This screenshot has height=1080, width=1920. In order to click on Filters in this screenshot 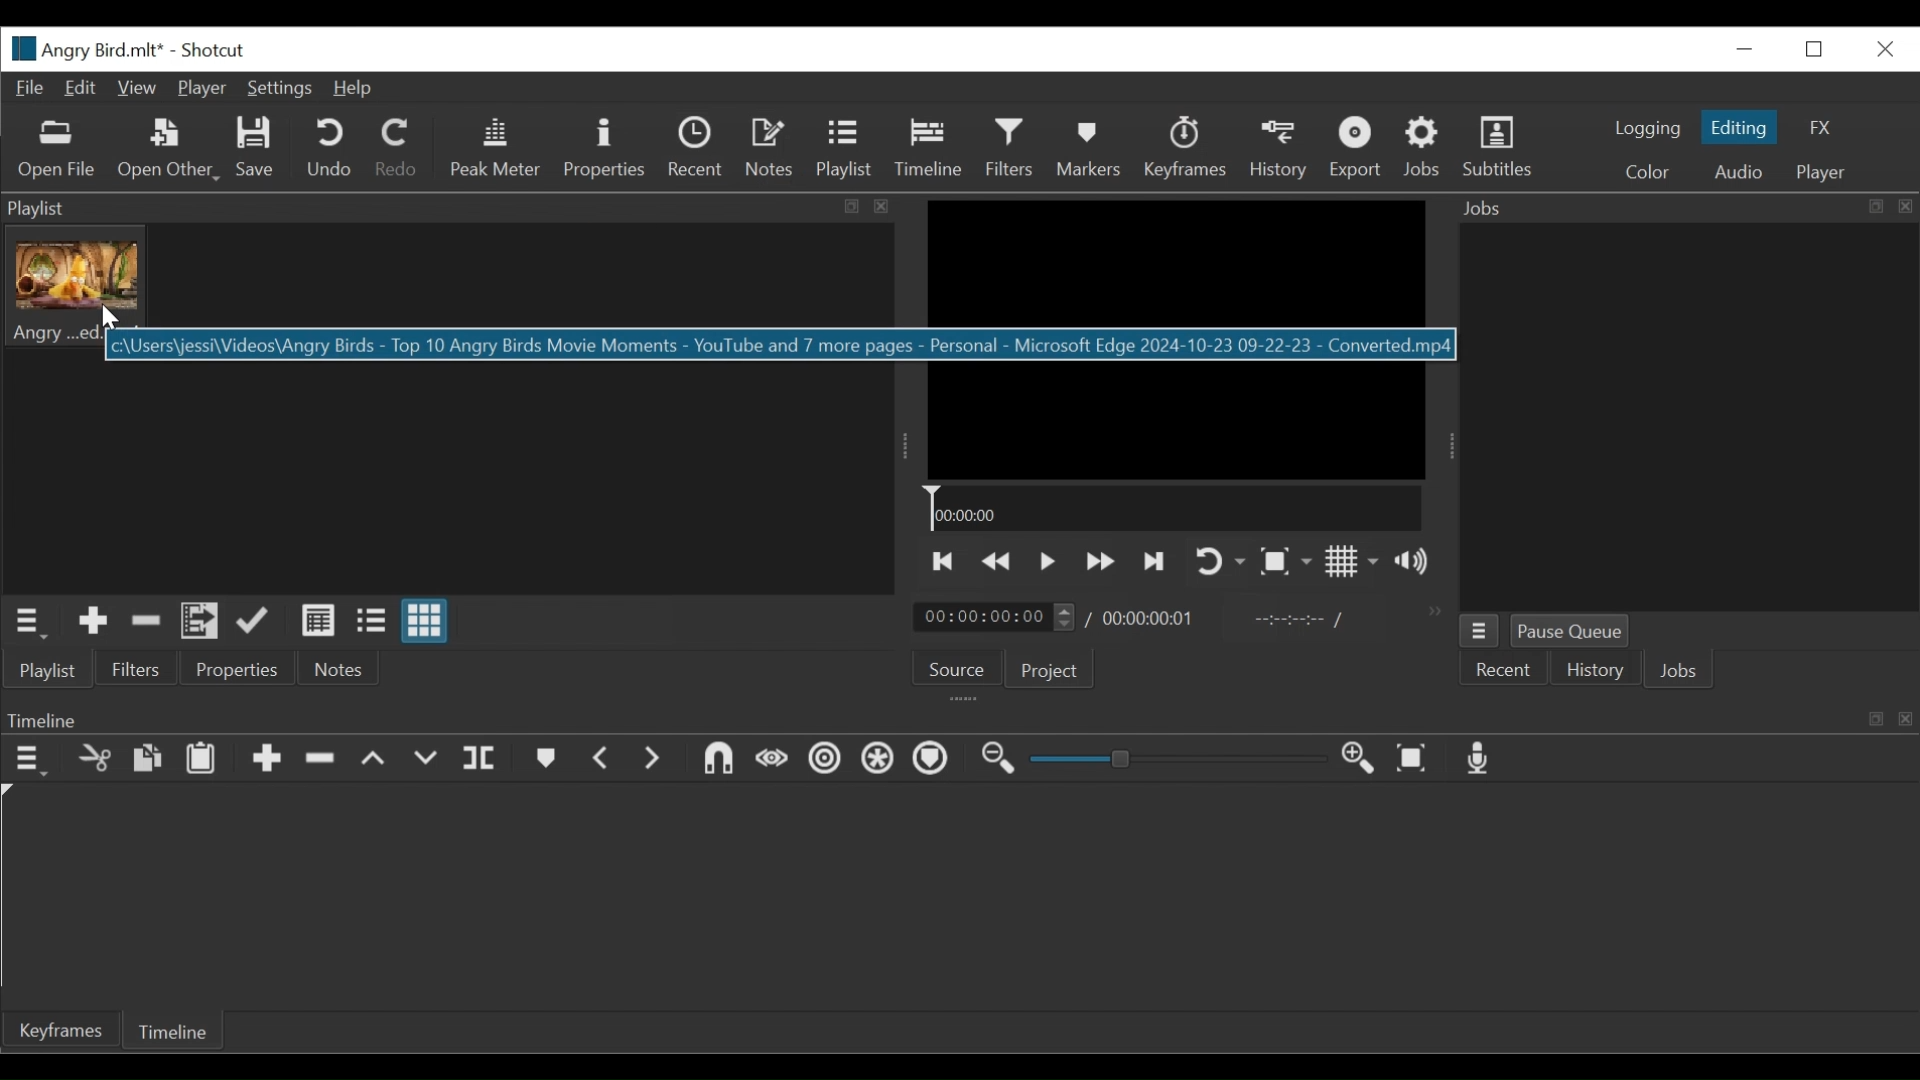, I will do `click(139, 669)`.